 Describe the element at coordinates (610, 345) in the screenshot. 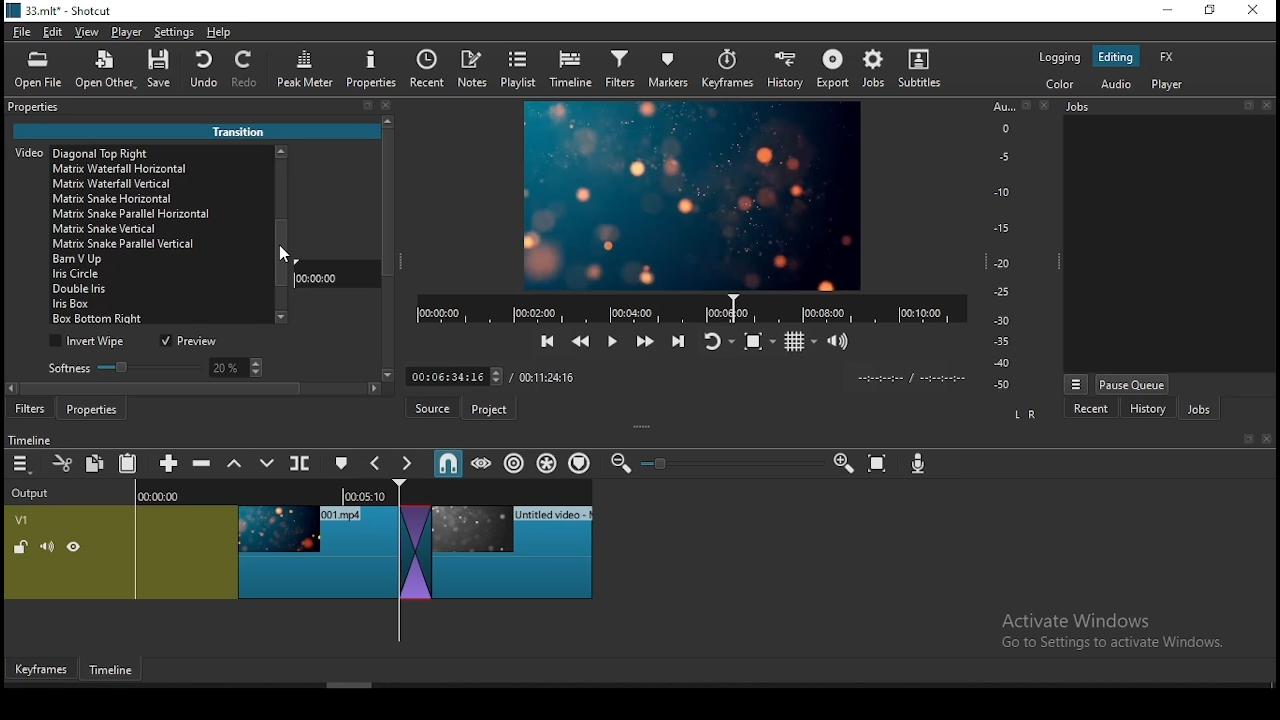

I see `play/pause` at that location.